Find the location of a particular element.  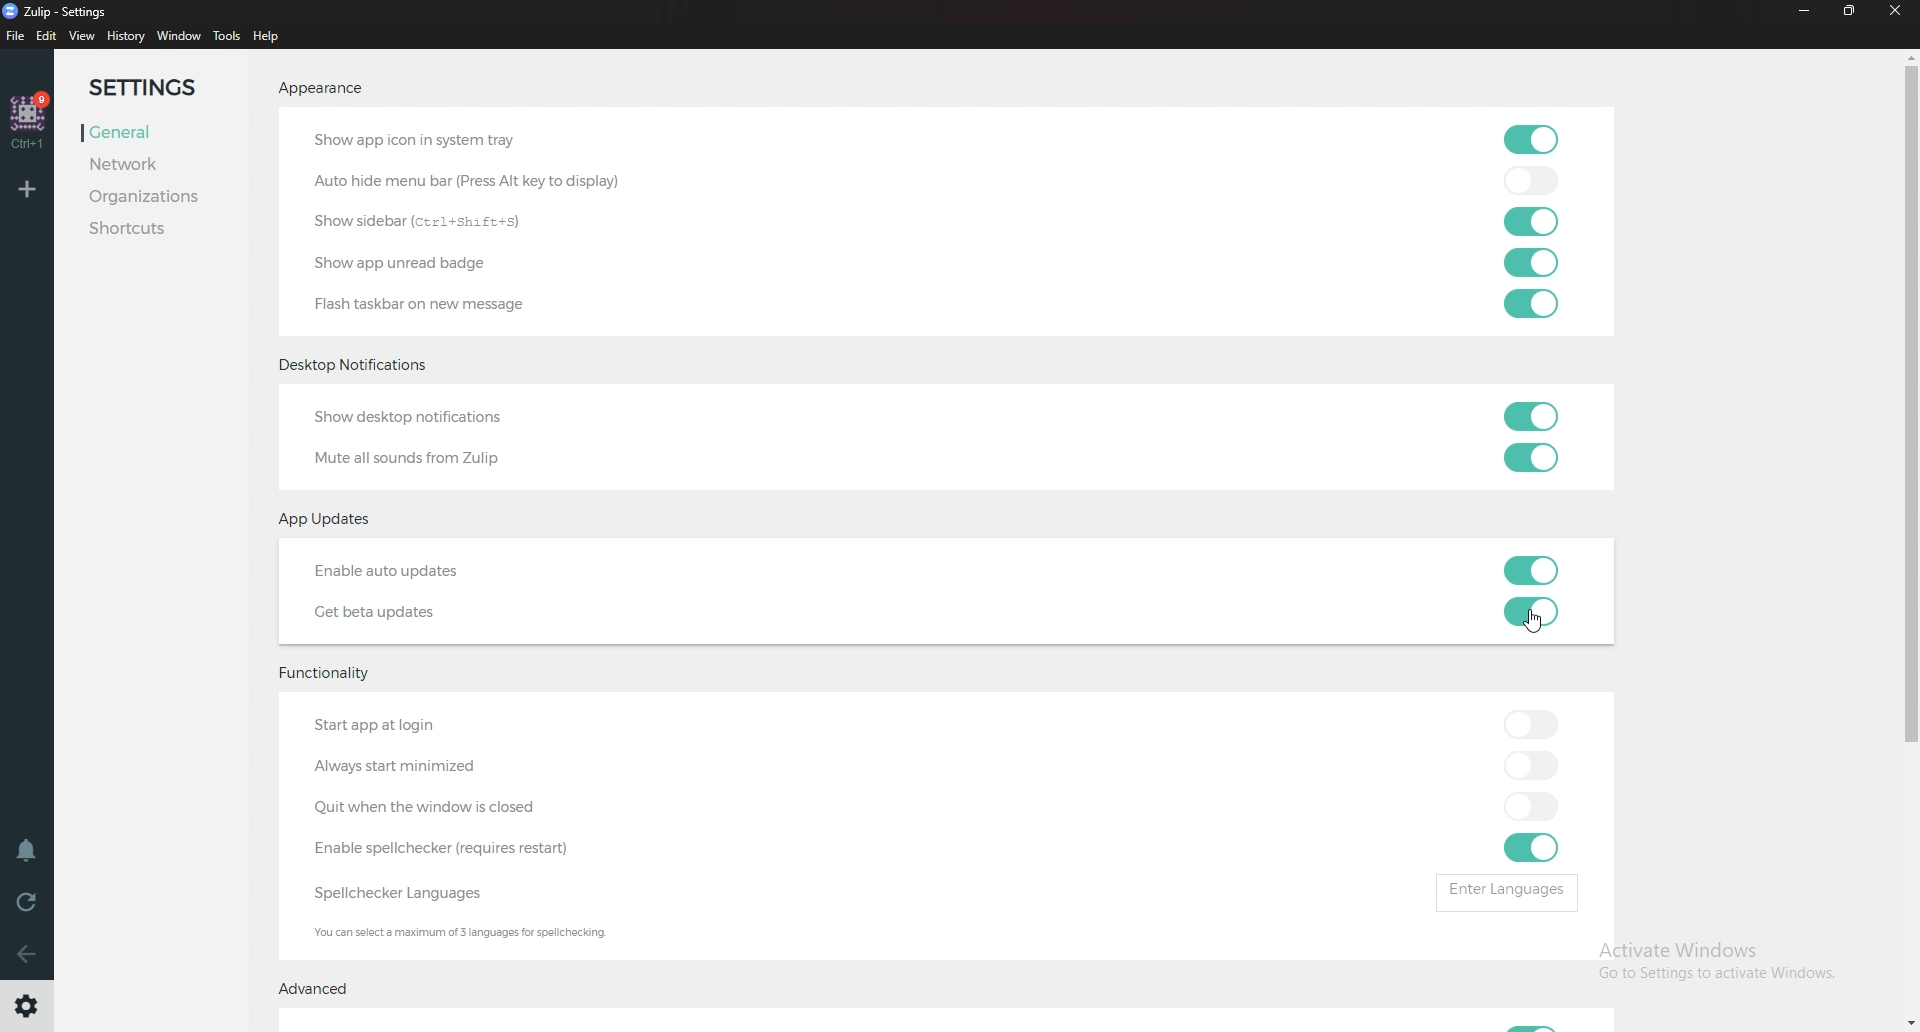

toggle is located at coordinates (1526, 765).